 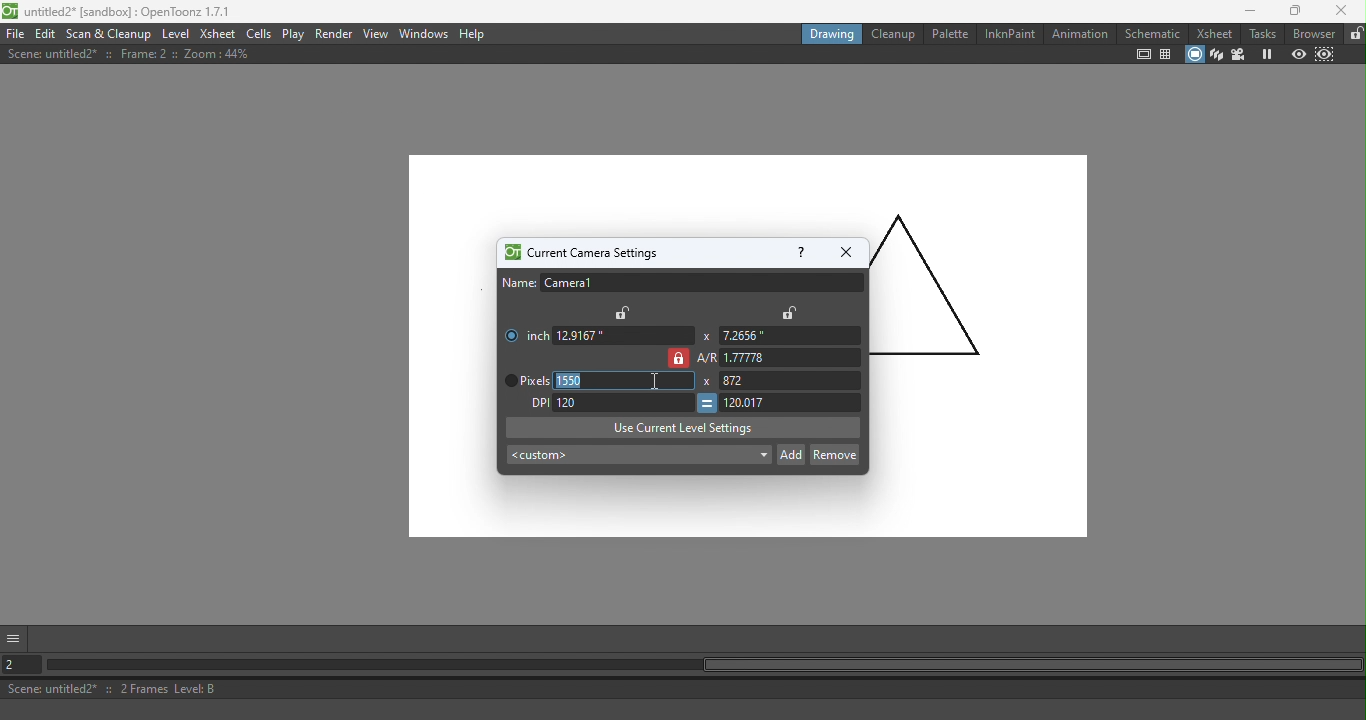 What do you see at coordinates (1213, 33) in the screenshot?
I see `Xsheet` at bounding box center [1213, 33].